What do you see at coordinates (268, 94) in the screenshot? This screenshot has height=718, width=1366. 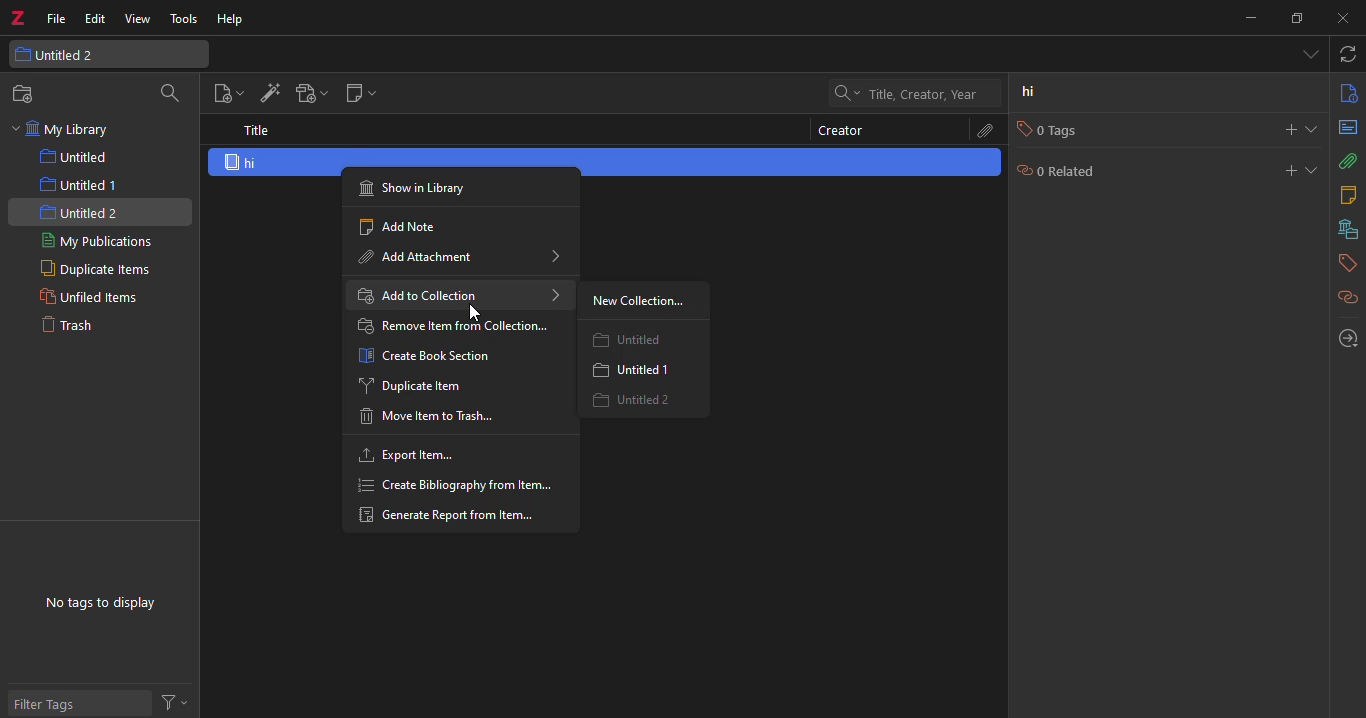 I see `add item` at bounding box center [268, 94].